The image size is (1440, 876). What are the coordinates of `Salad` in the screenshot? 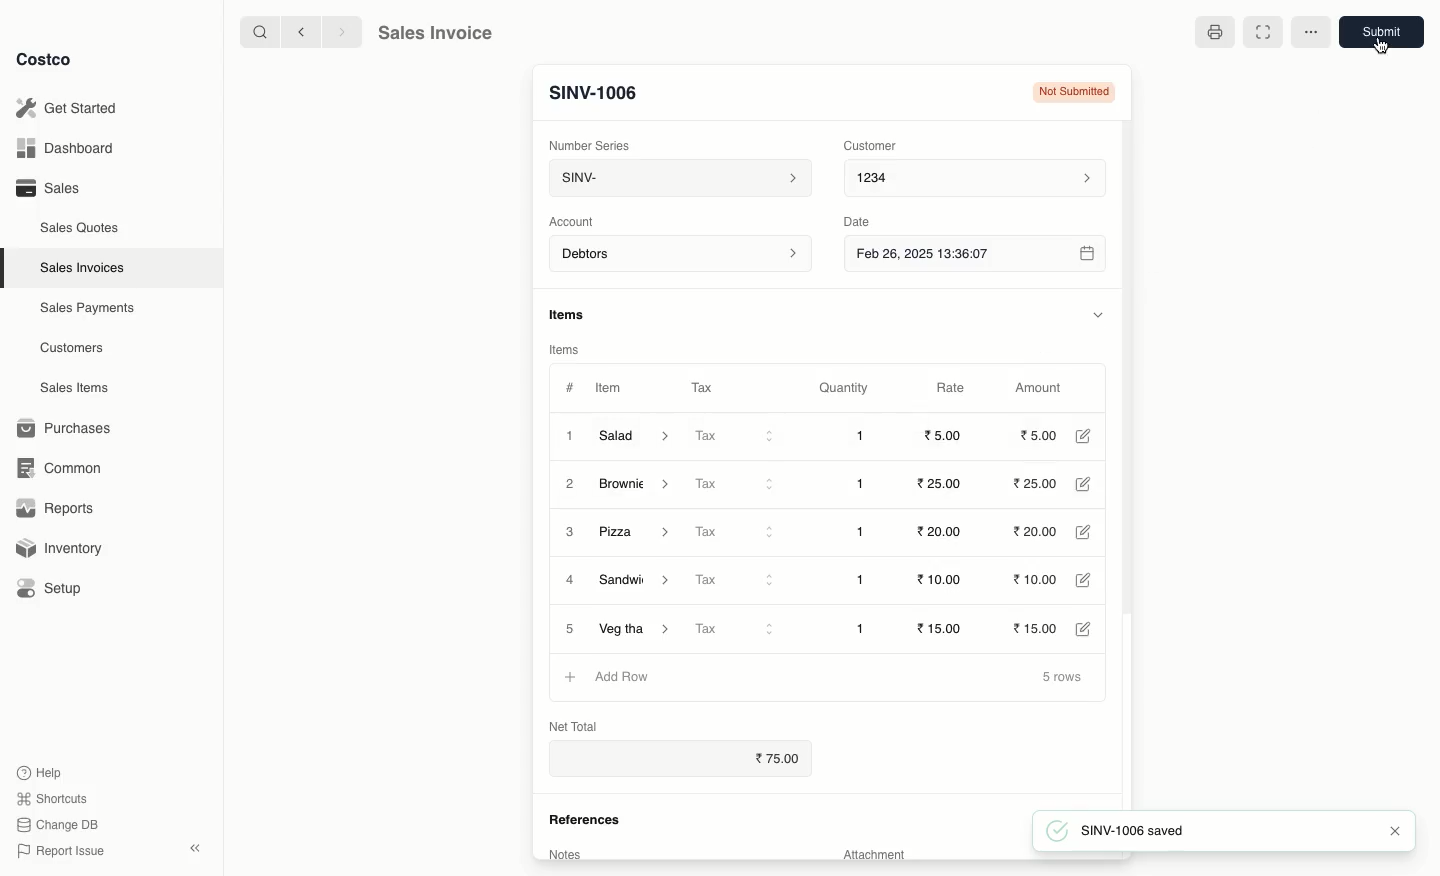 It's located at (633, 436).